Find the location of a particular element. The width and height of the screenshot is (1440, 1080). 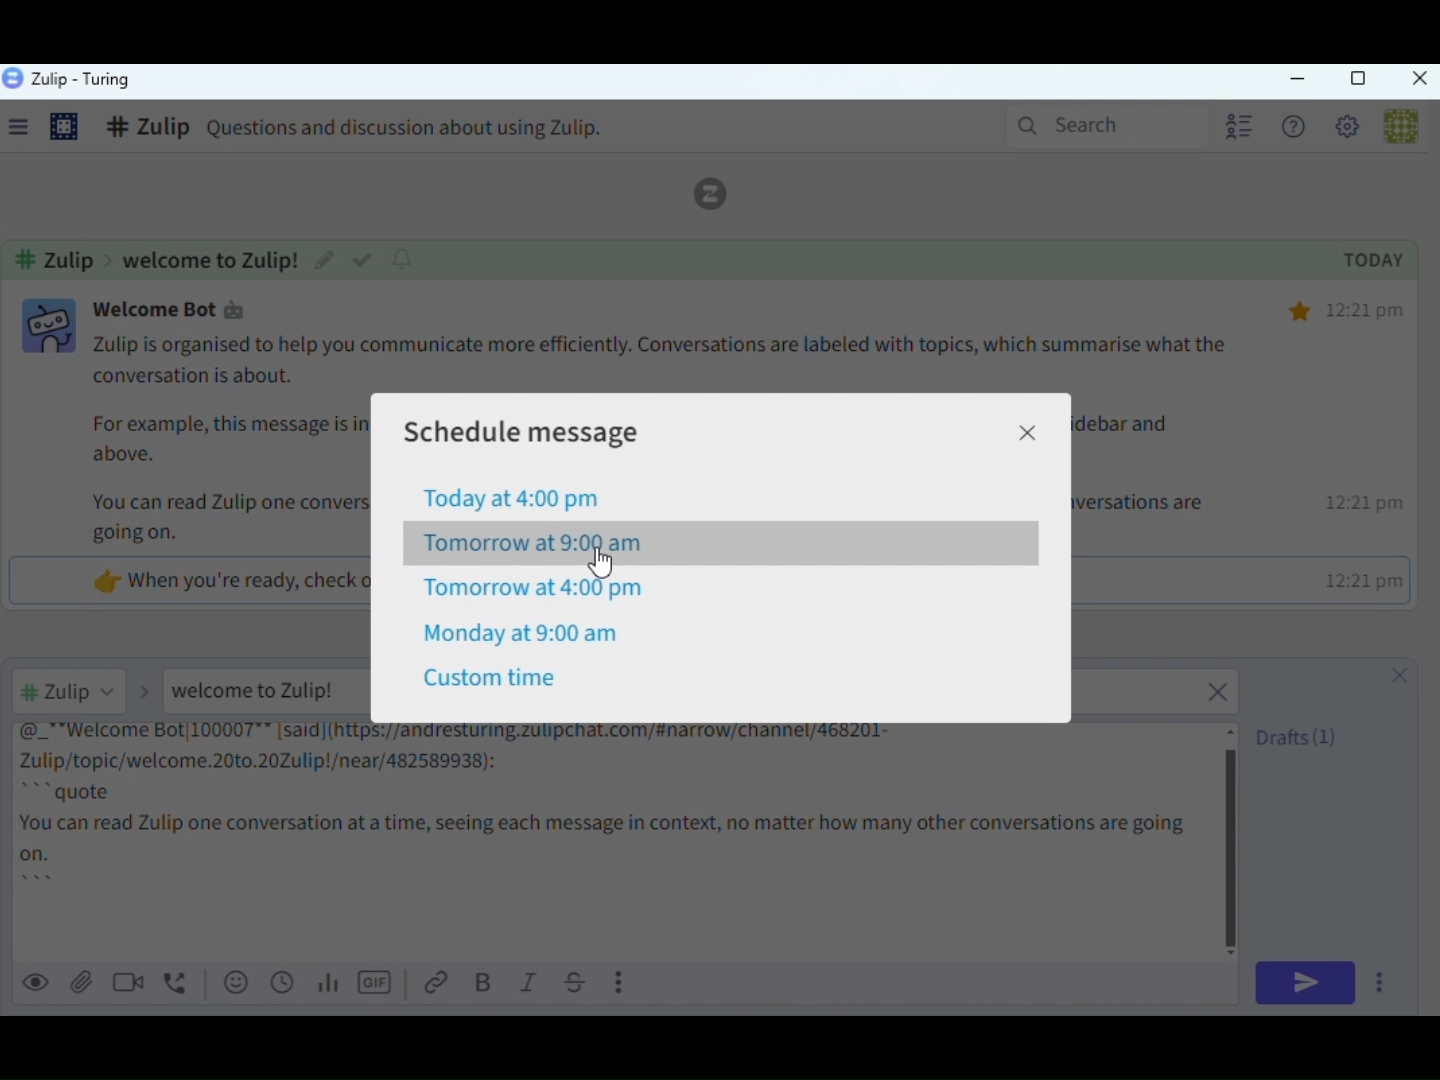

Italic is located at coordinates (529, 984).